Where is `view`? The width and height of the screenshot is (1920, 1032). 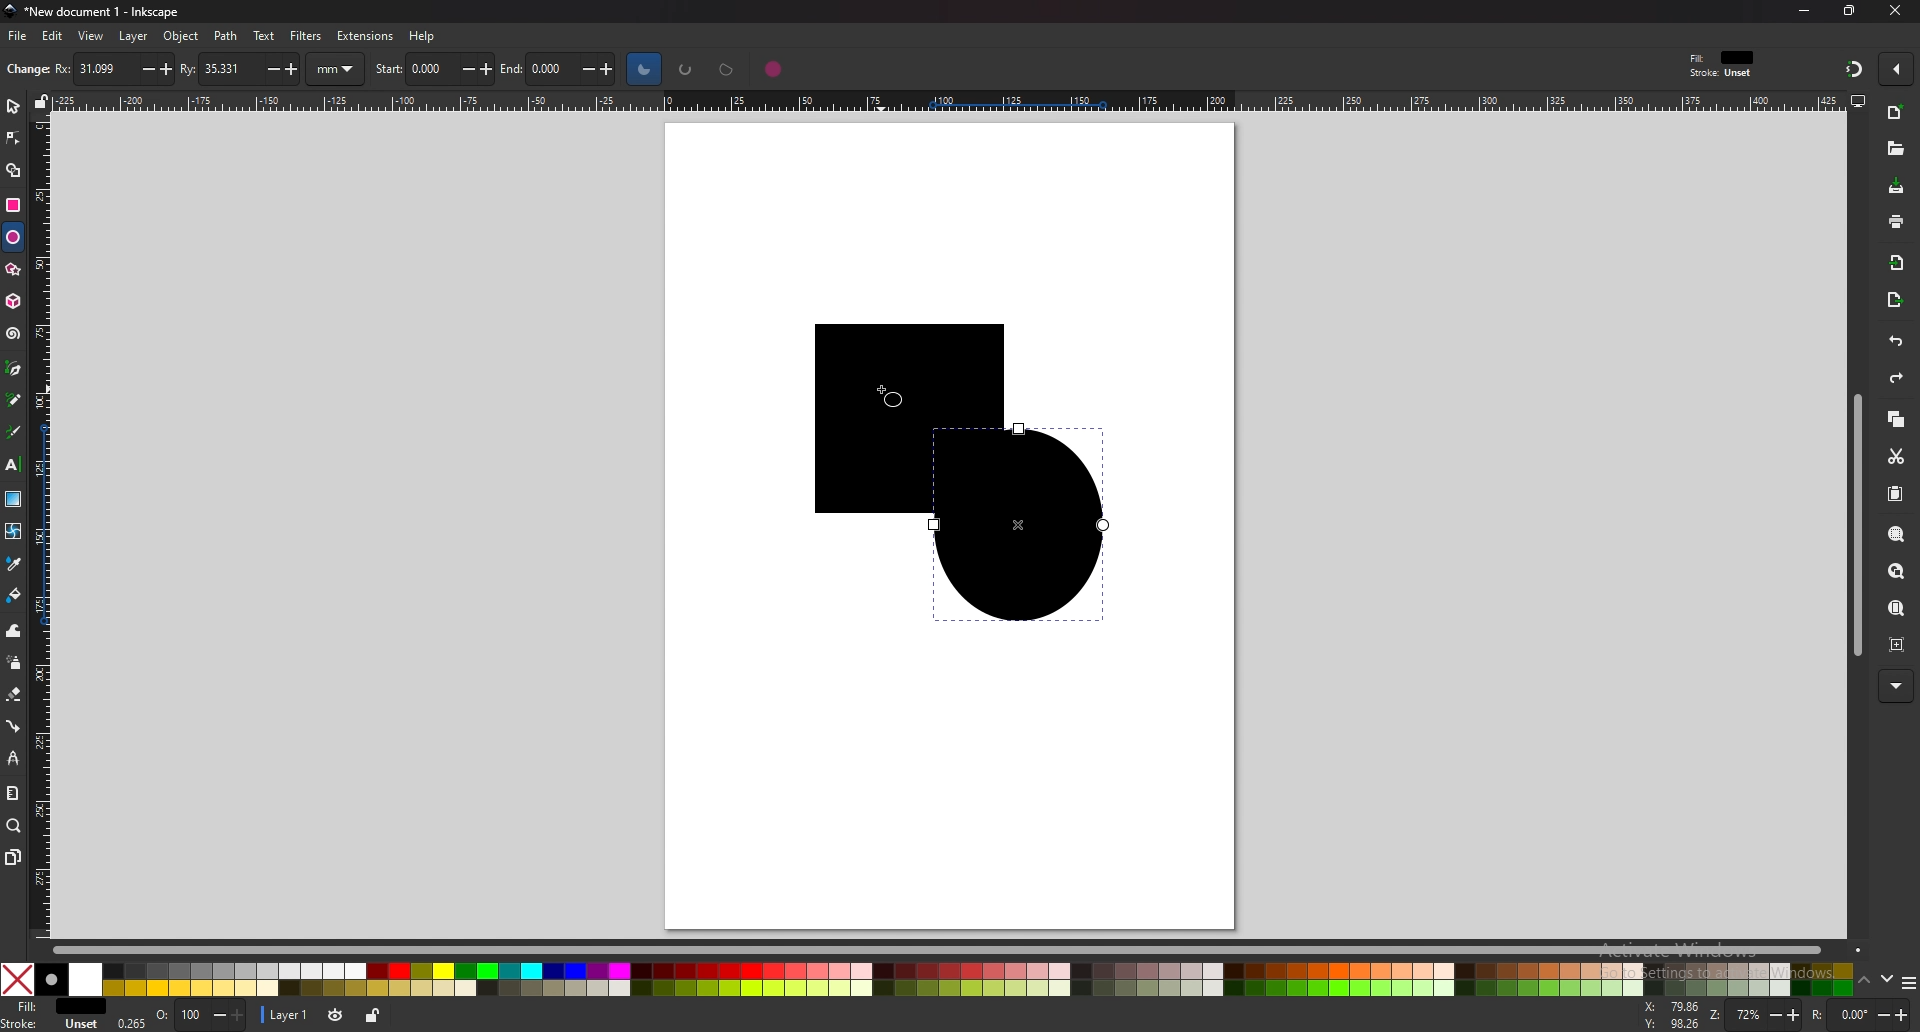
view is located at coordinates (92, 36).